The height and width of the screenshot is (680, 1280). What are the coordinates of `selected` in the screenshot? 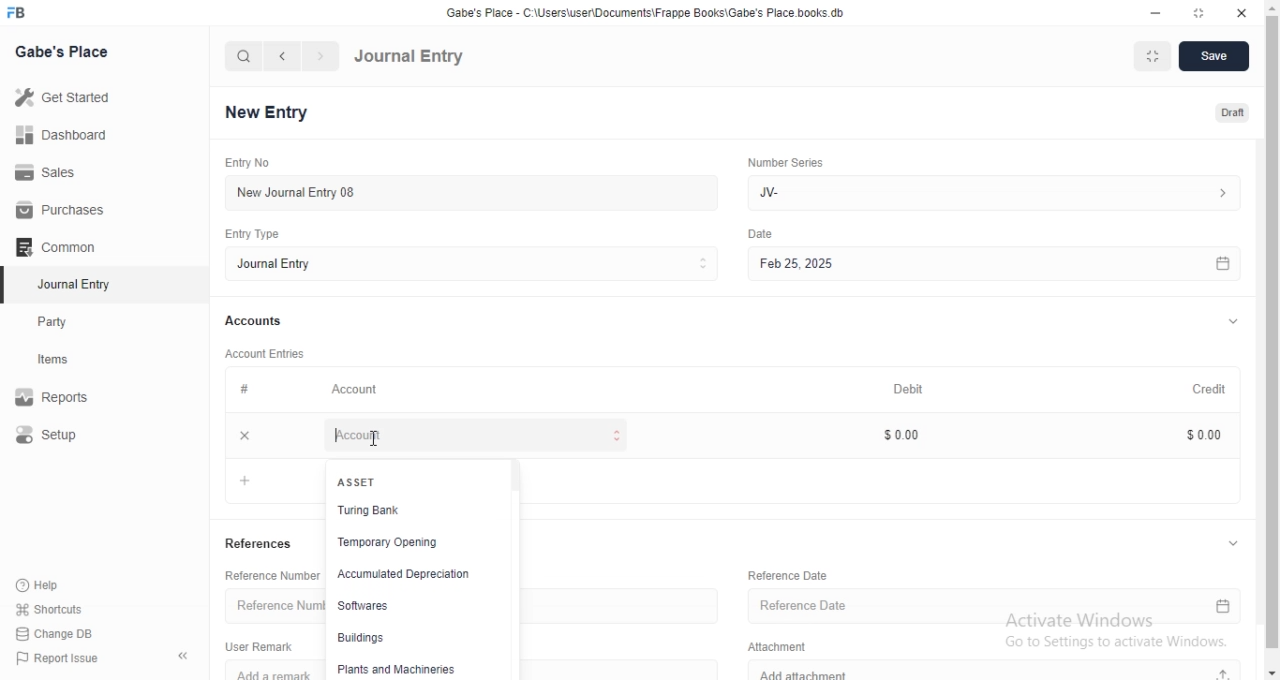 It's located at (8, 286).